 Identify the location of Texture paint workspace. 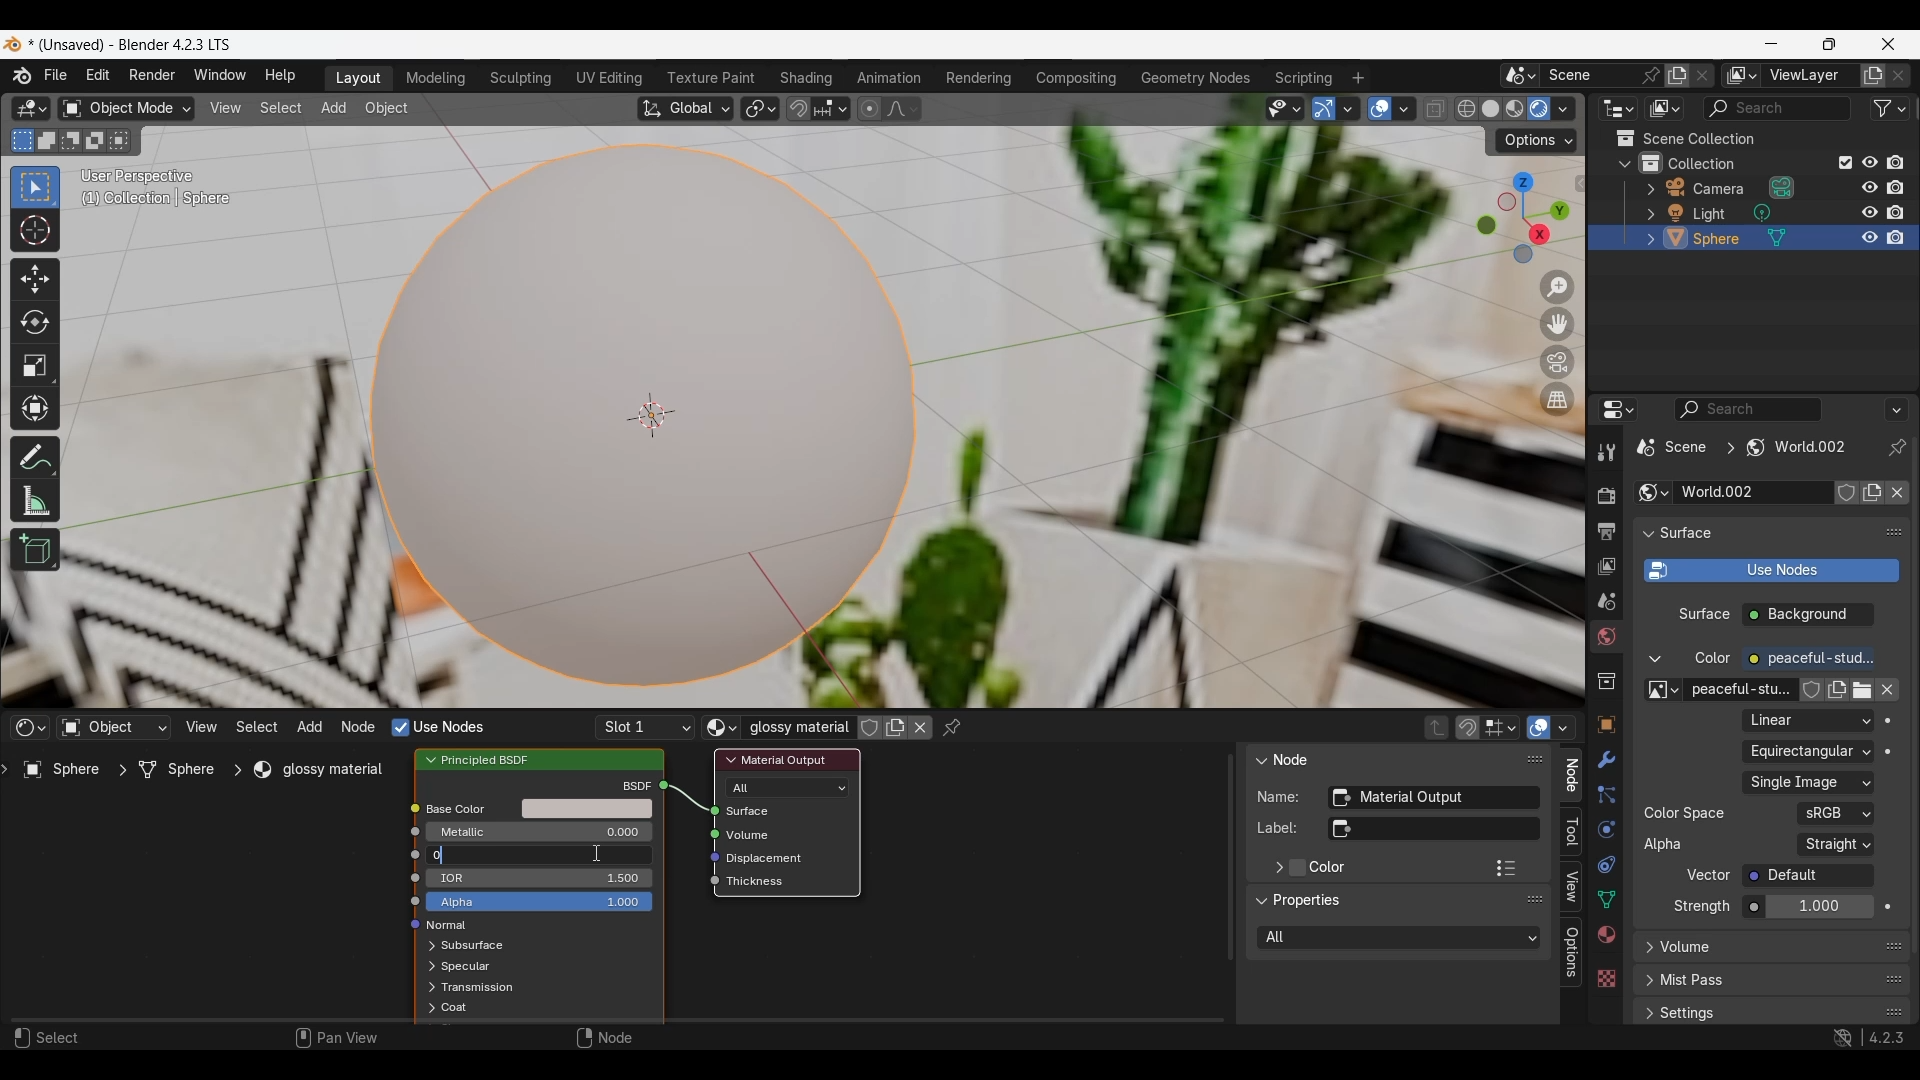
(712, 79).